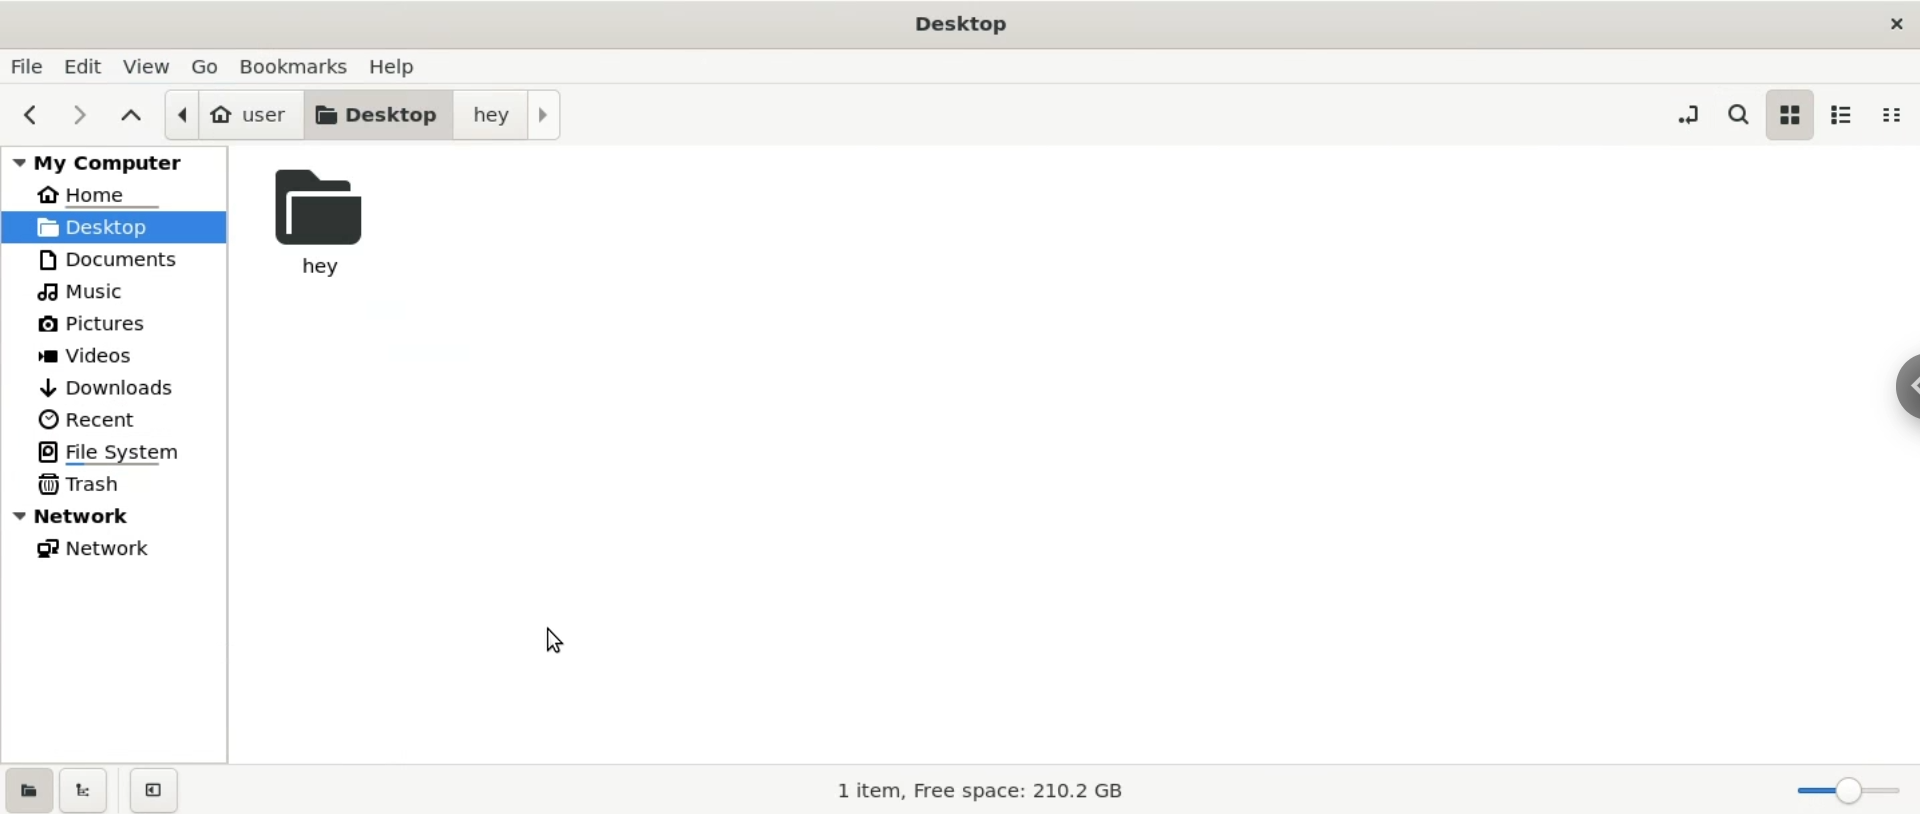 Image resolution: width=1920 pixels, height=814 pixels. What do you see at coordinates (123, 291) in the screenshot?
I see `music` at bounding box center [123, 291].